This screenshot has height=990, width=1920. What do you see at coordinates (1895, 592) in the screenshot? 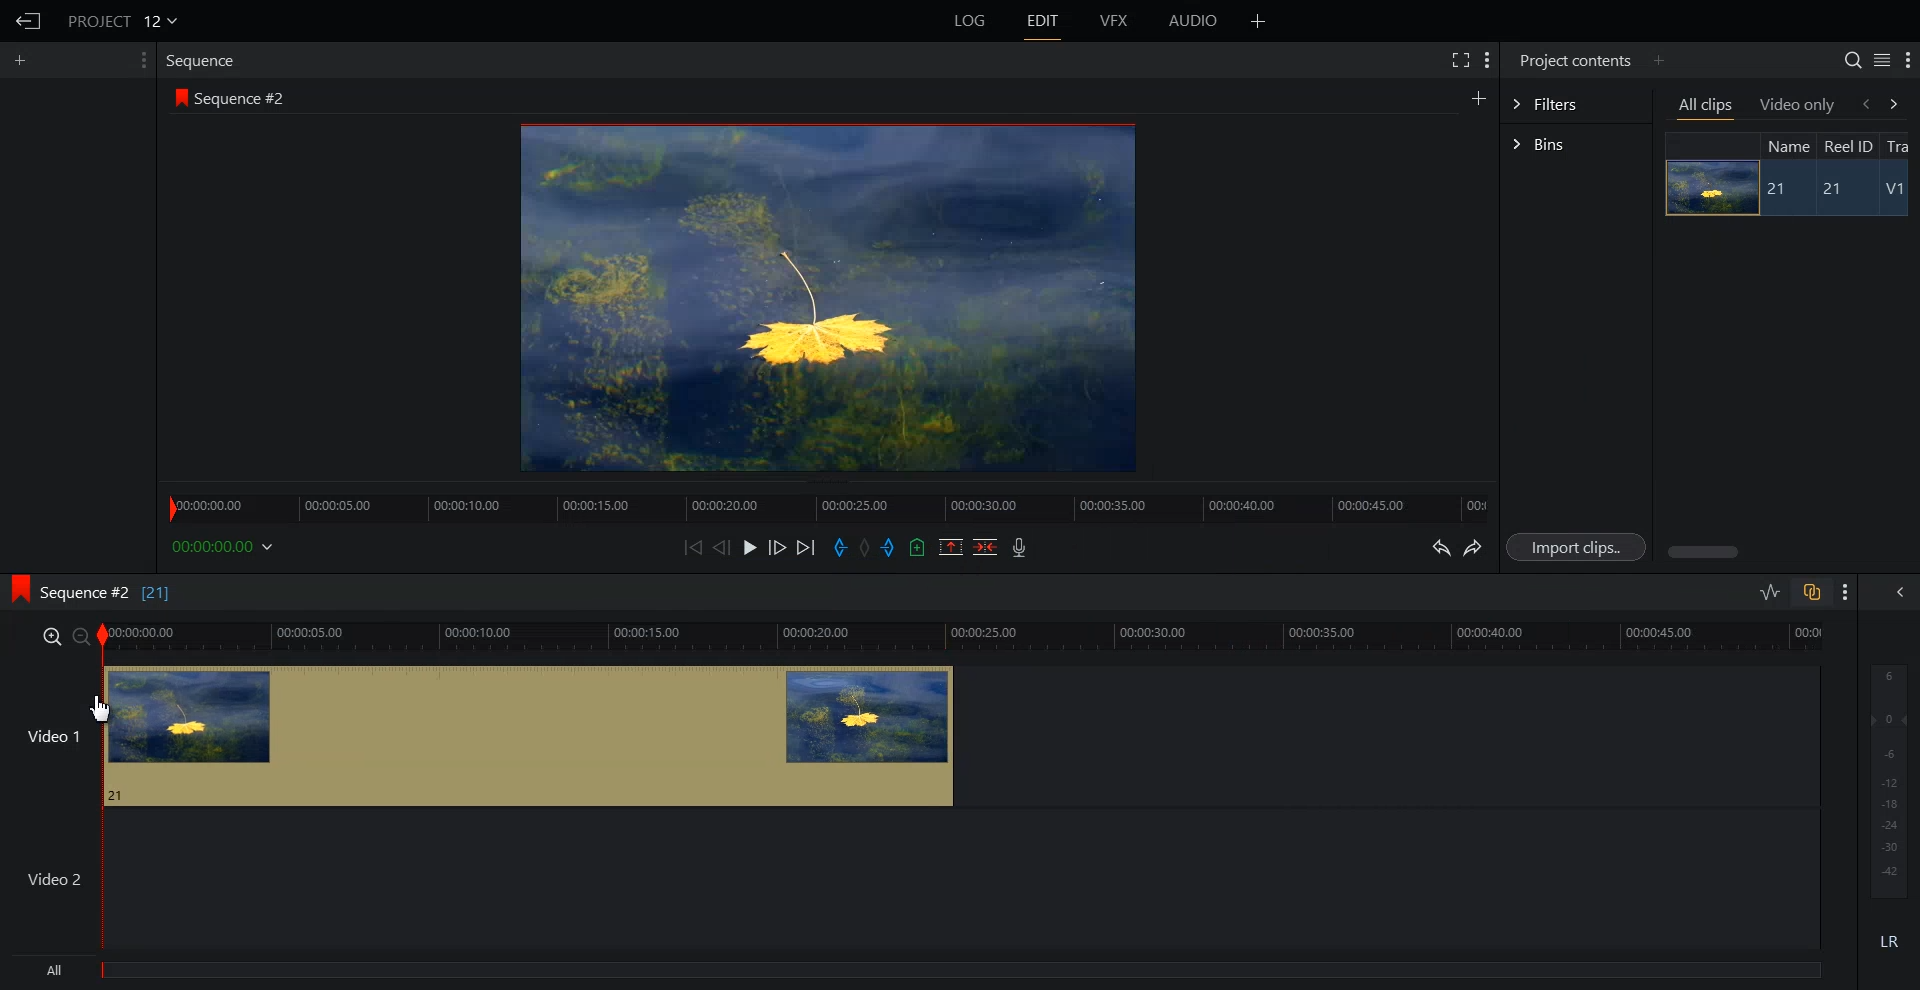
I see `Show the full audio mix` at bounding box center [1895, 592].